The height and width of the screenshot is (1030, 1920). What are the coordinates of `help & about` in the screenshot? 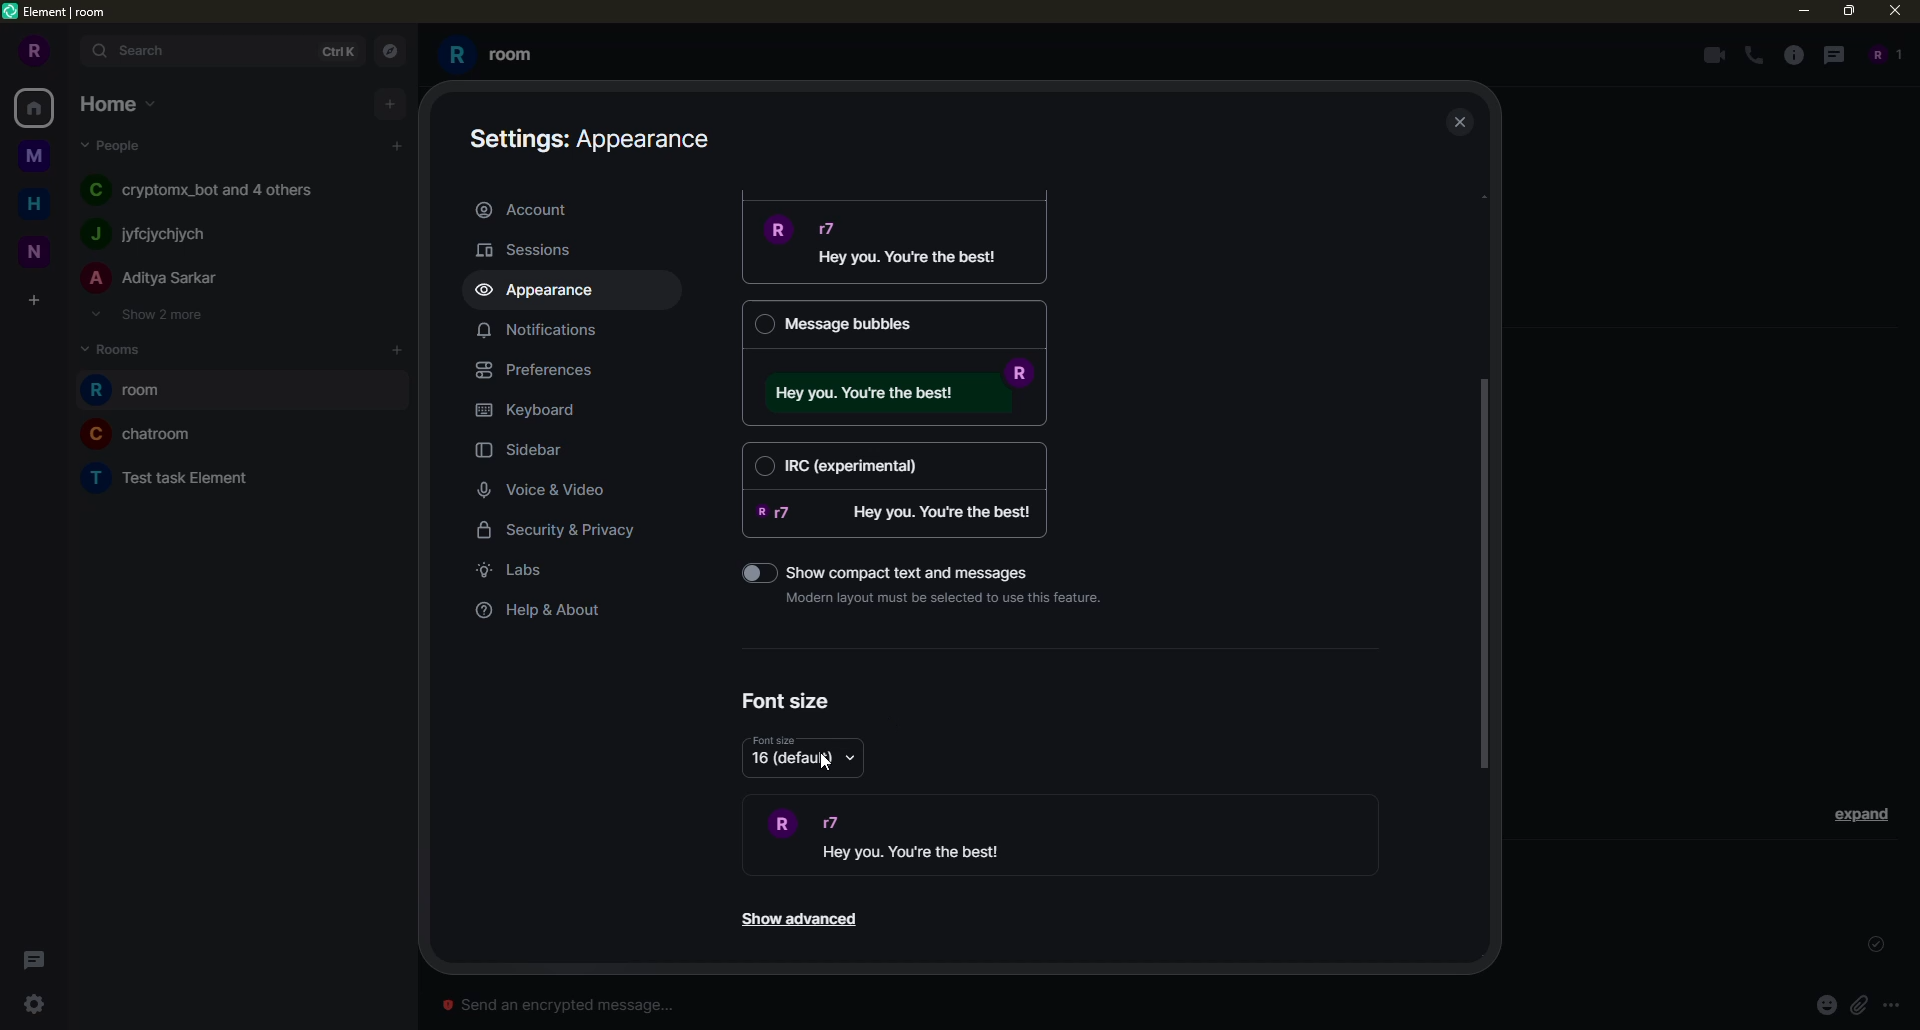 It's located at (541, 611).